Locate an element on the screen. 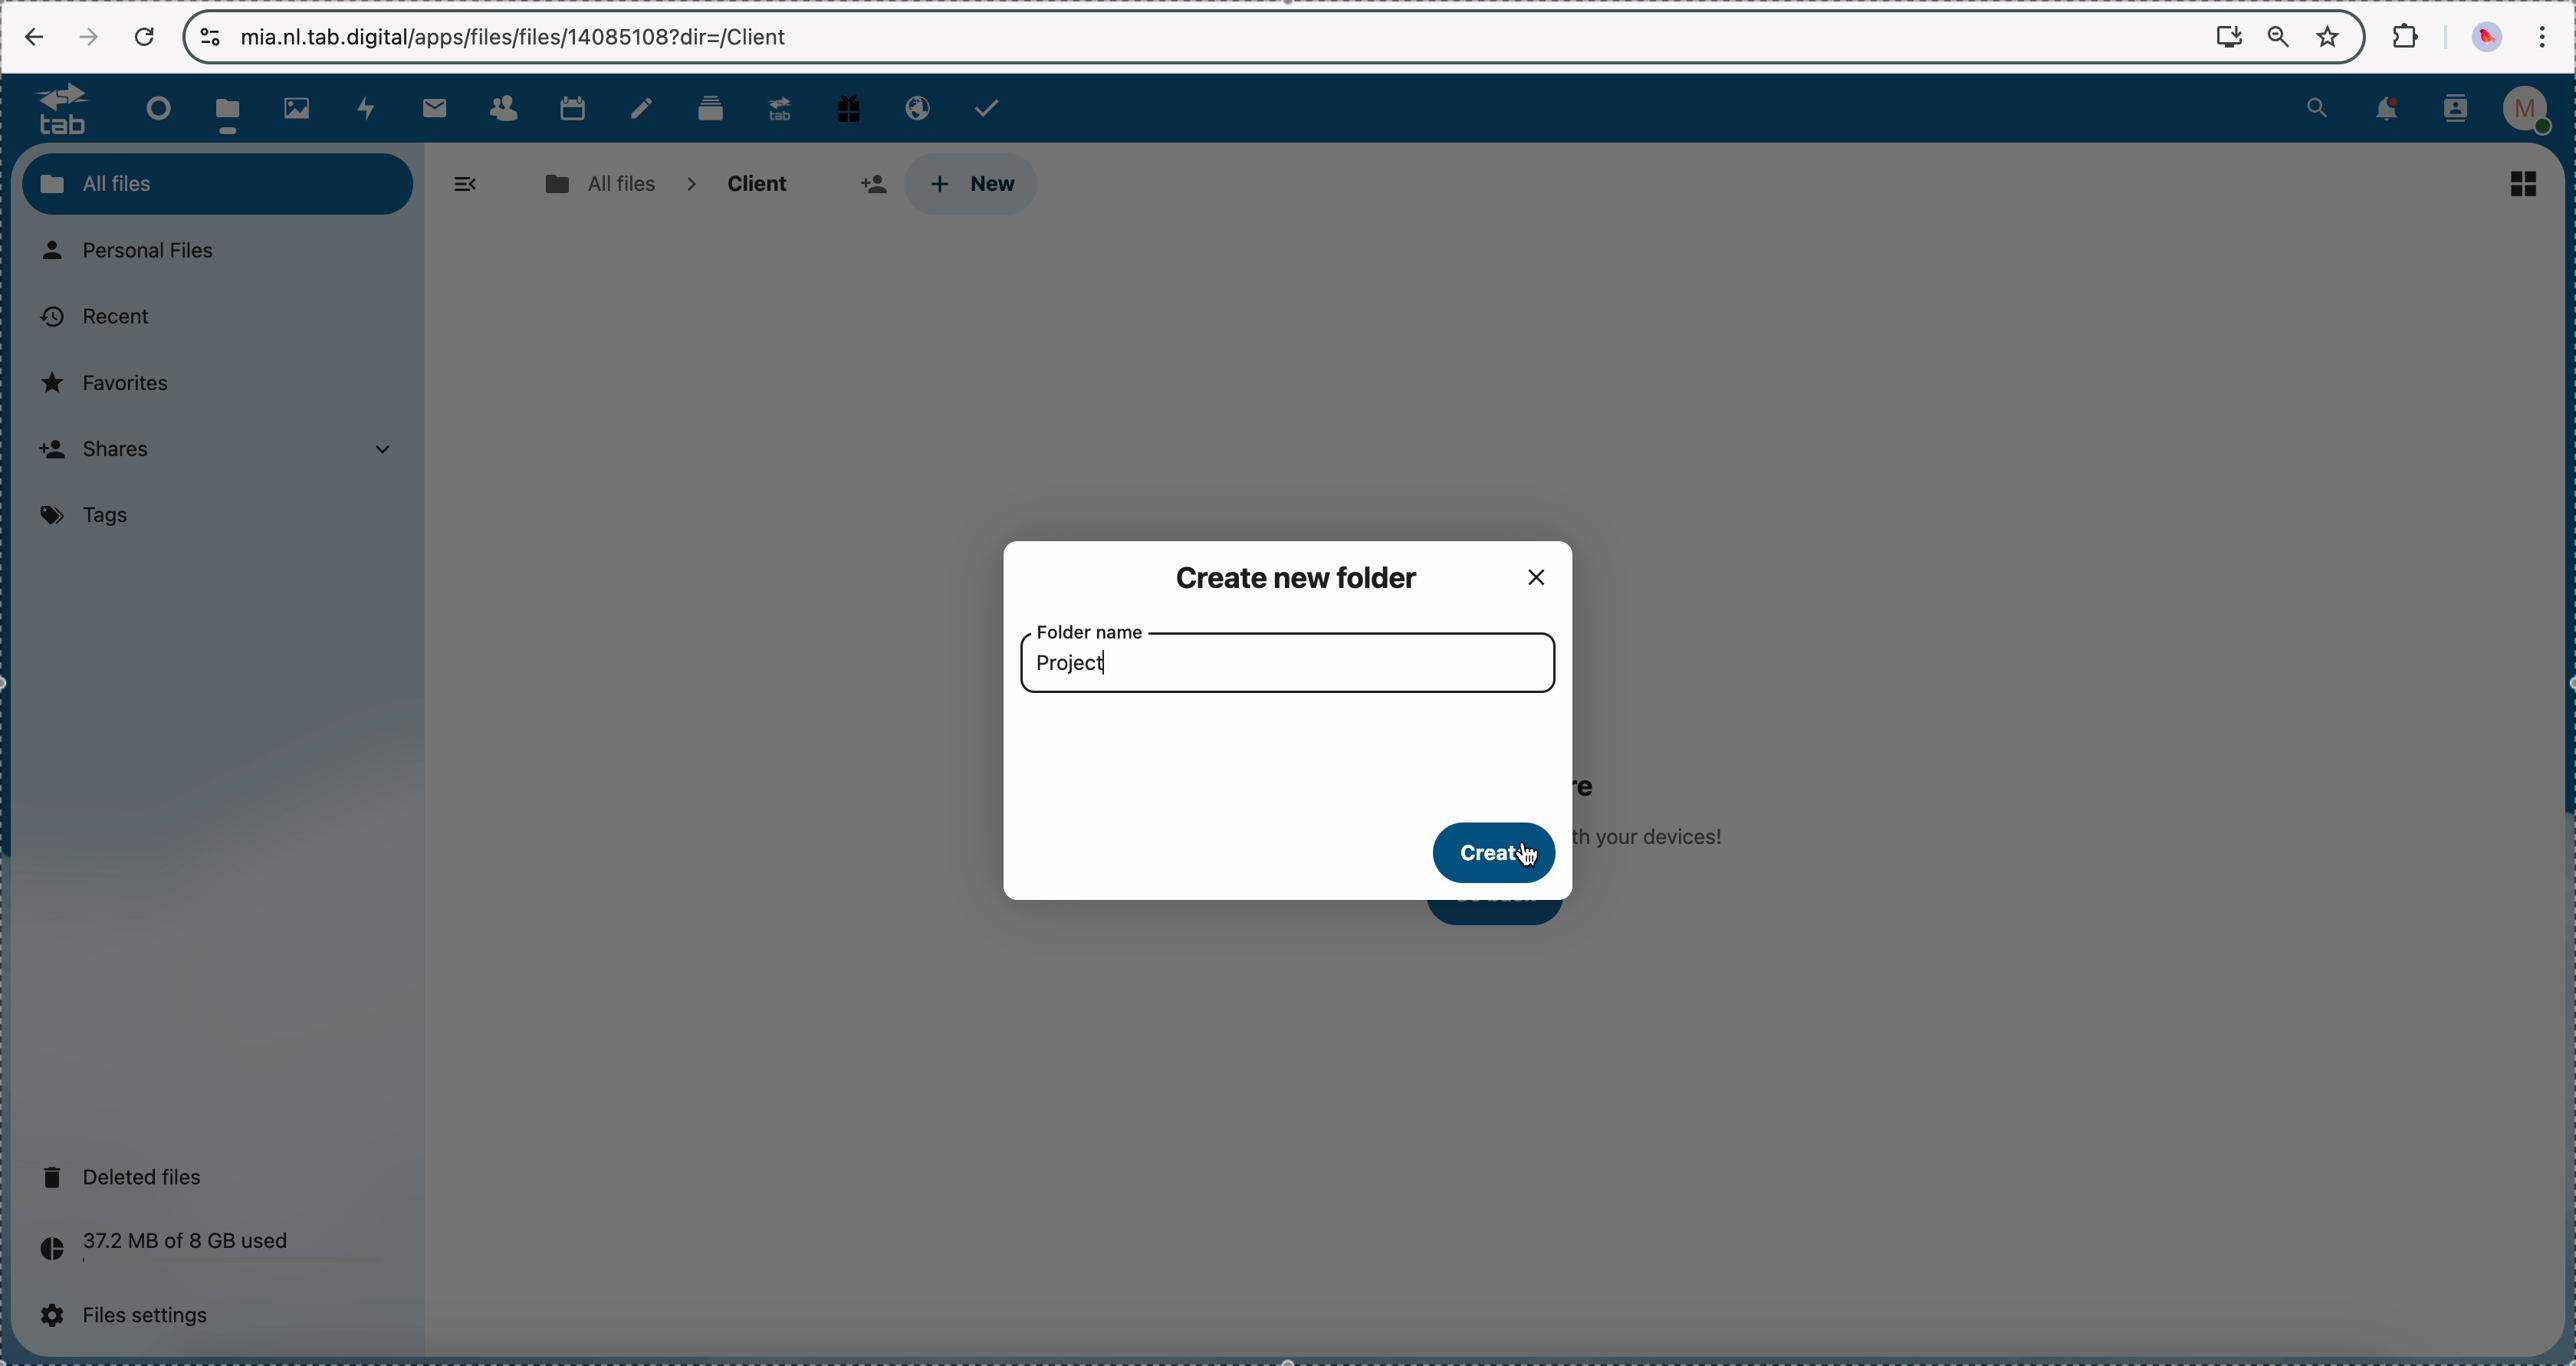 The width and height of the screenshot is (2576, 1366). favorites is located at coordinates (2332, 35).